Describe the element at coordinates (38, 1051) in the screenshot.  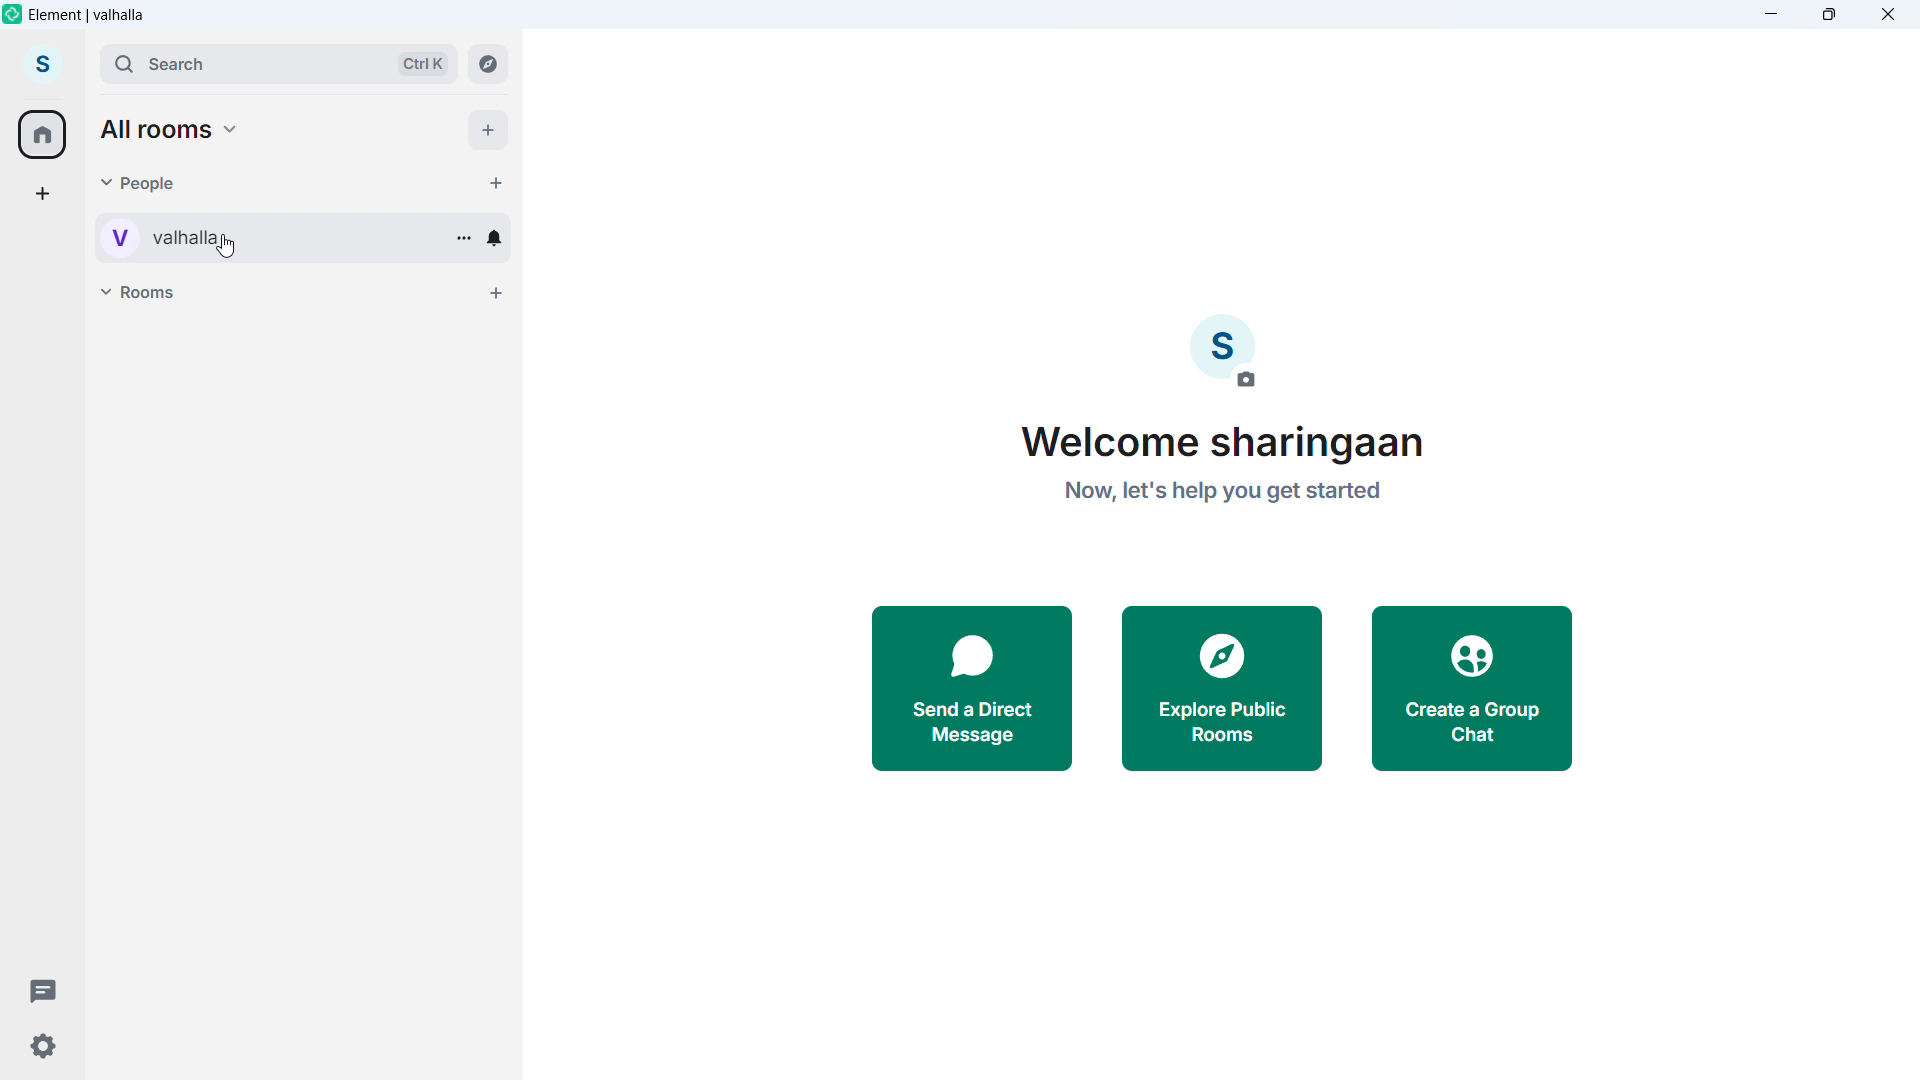
I see `Settings` at that location.